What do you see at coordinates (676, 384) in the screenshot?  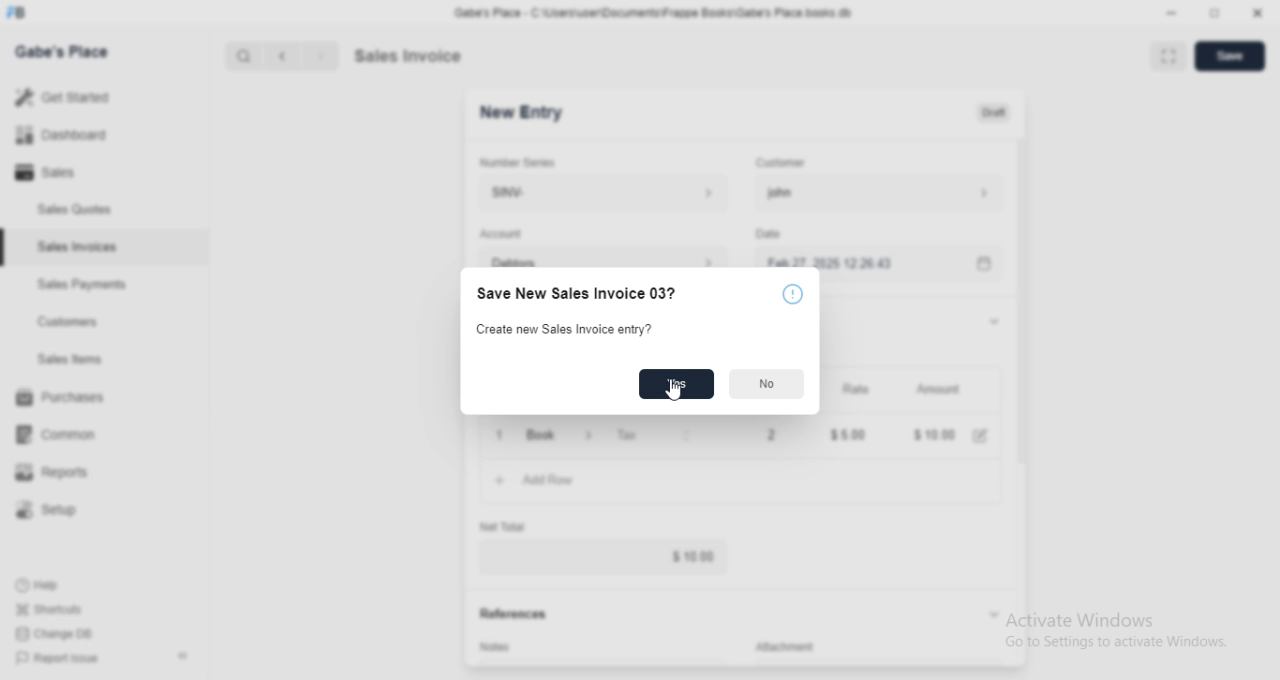 I see `Yes` at bounding box center [676, 384].